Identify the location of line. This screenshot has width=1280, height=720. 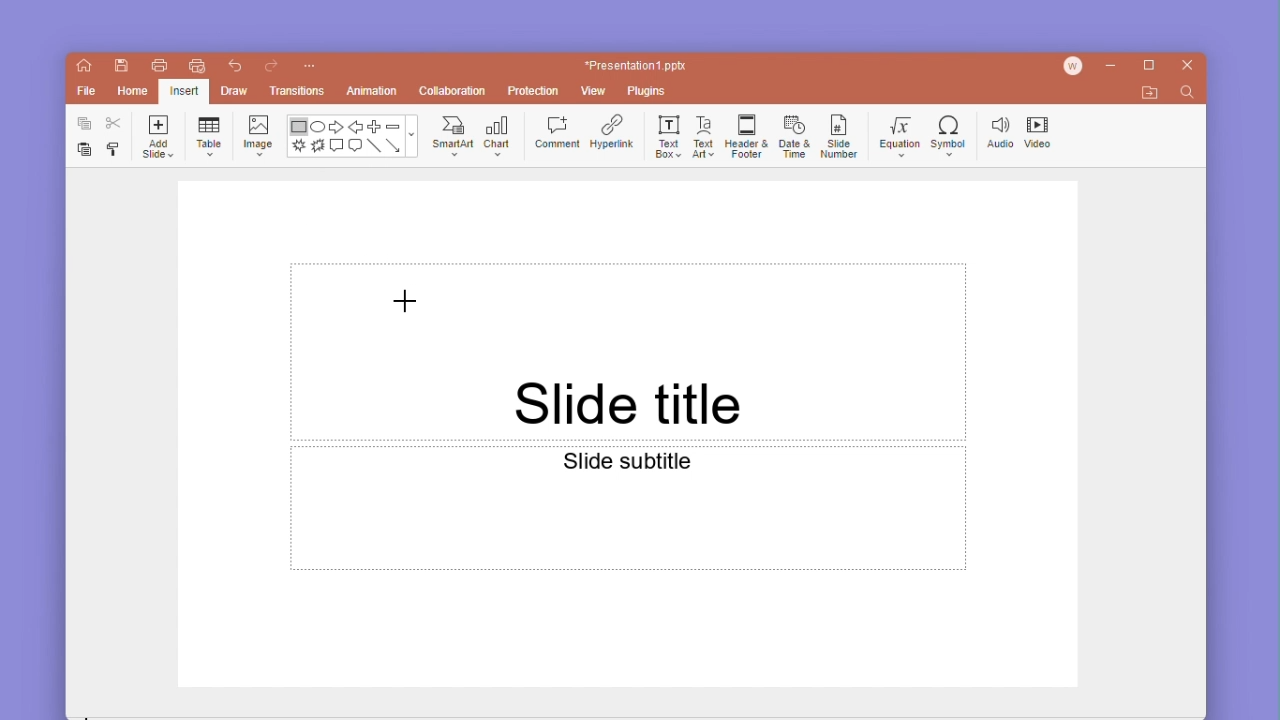
(374, 147).